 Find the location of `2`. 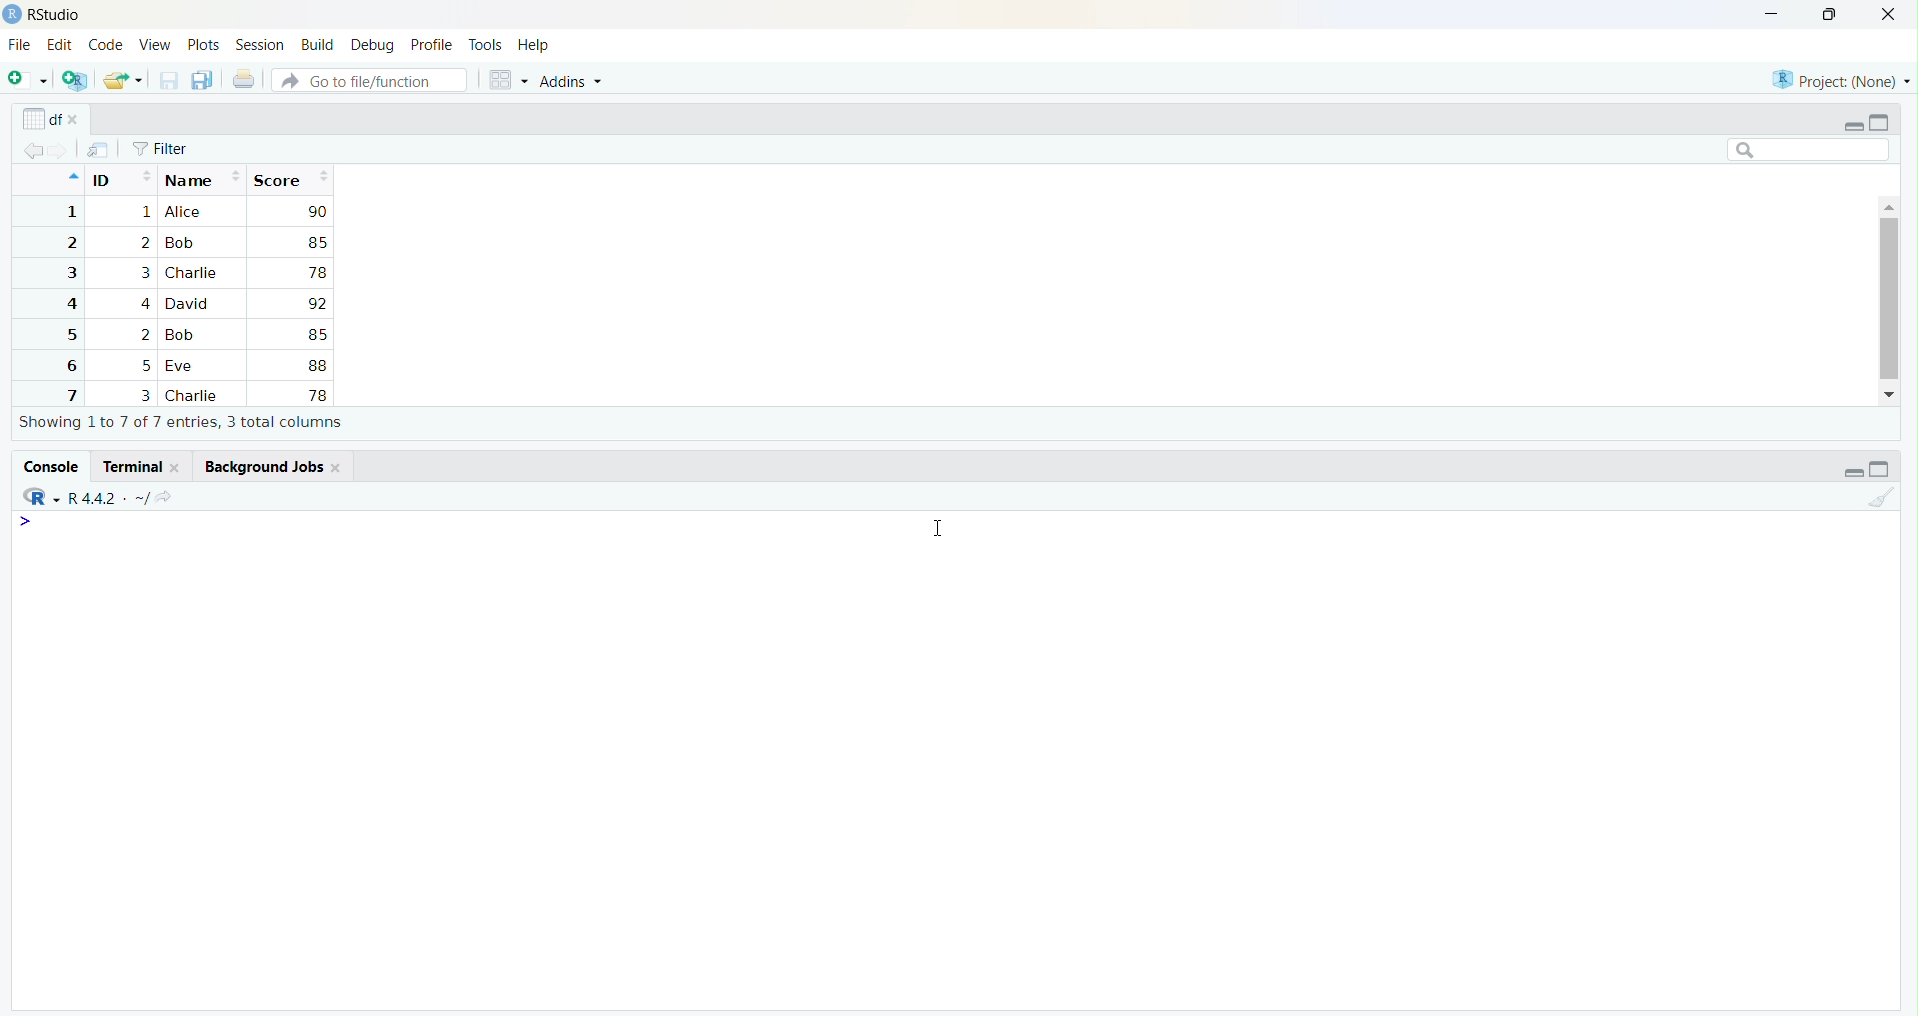

2 is located at coordinates (144, 242).